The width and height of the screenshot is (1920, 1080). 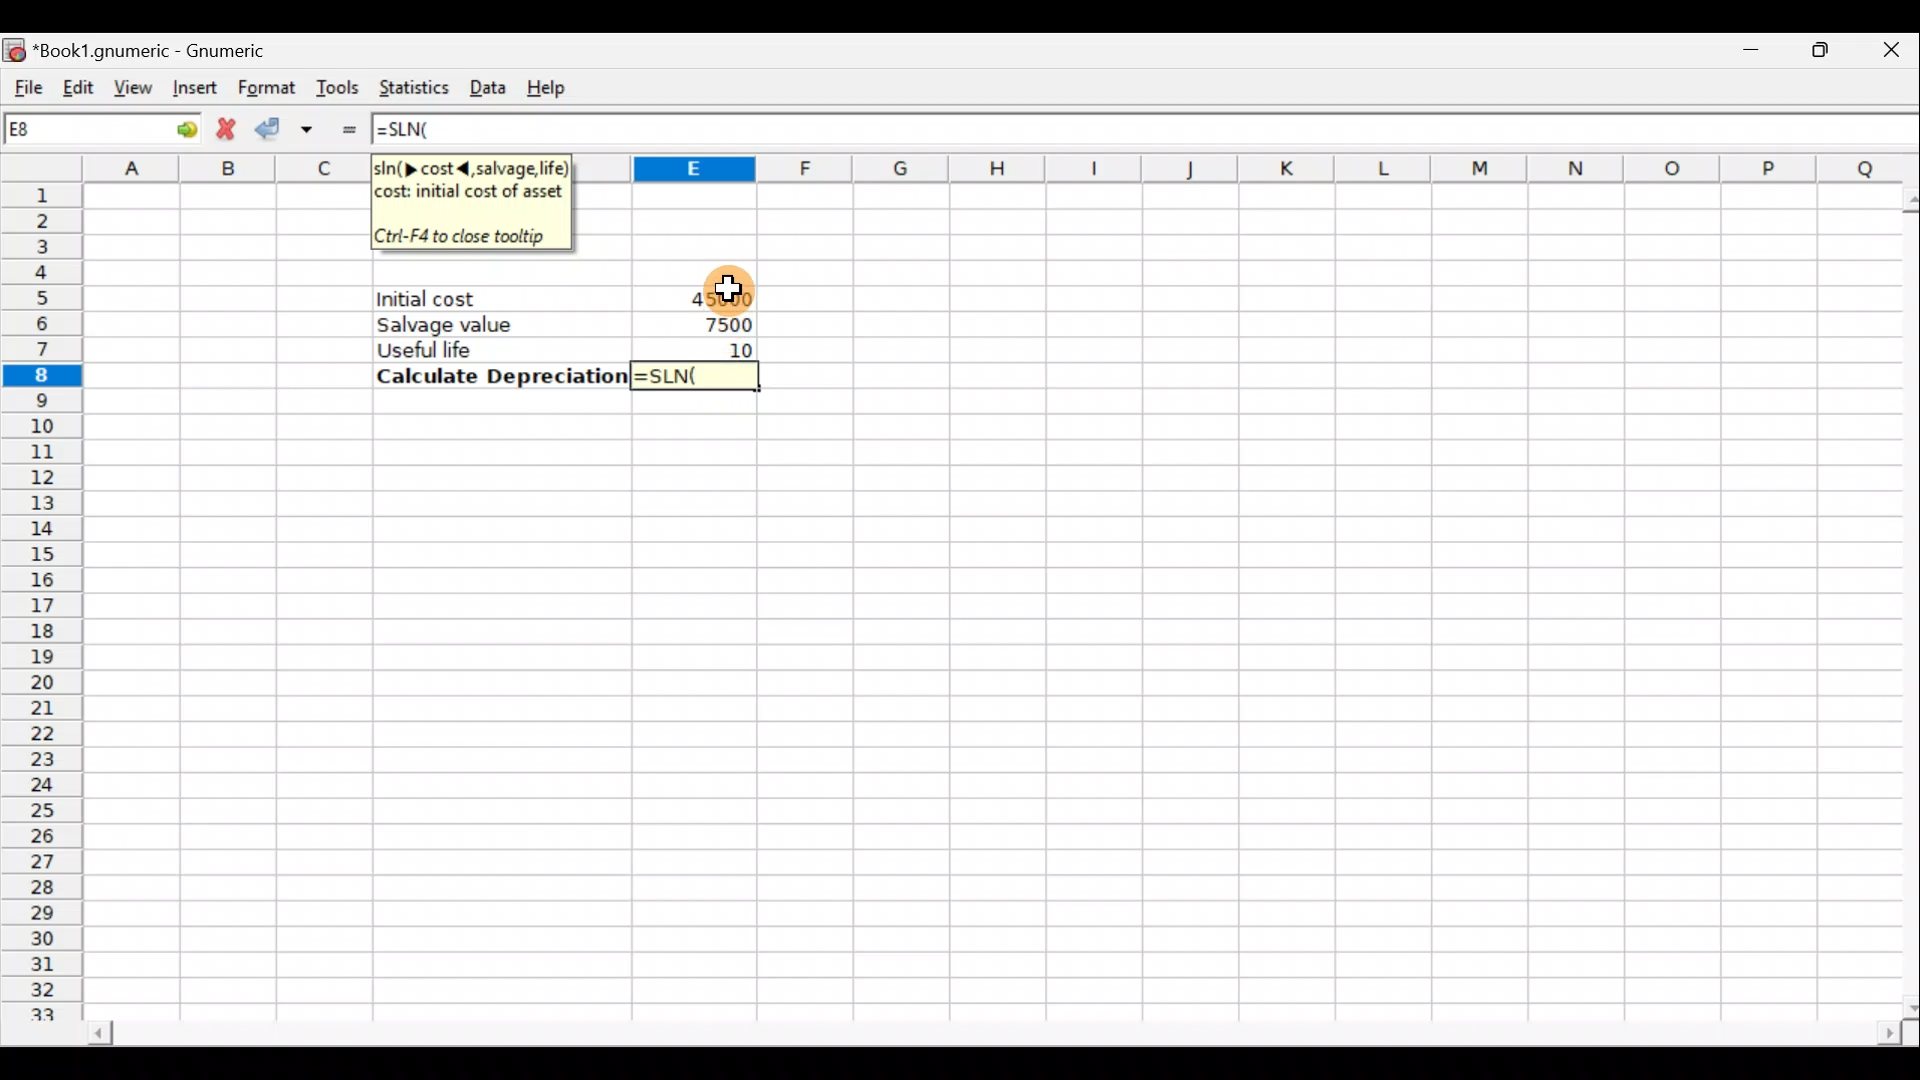 What do you see at coordinates (1879, 55) in the screenshot?
I see `Close` at bounding box center [1879, 55].